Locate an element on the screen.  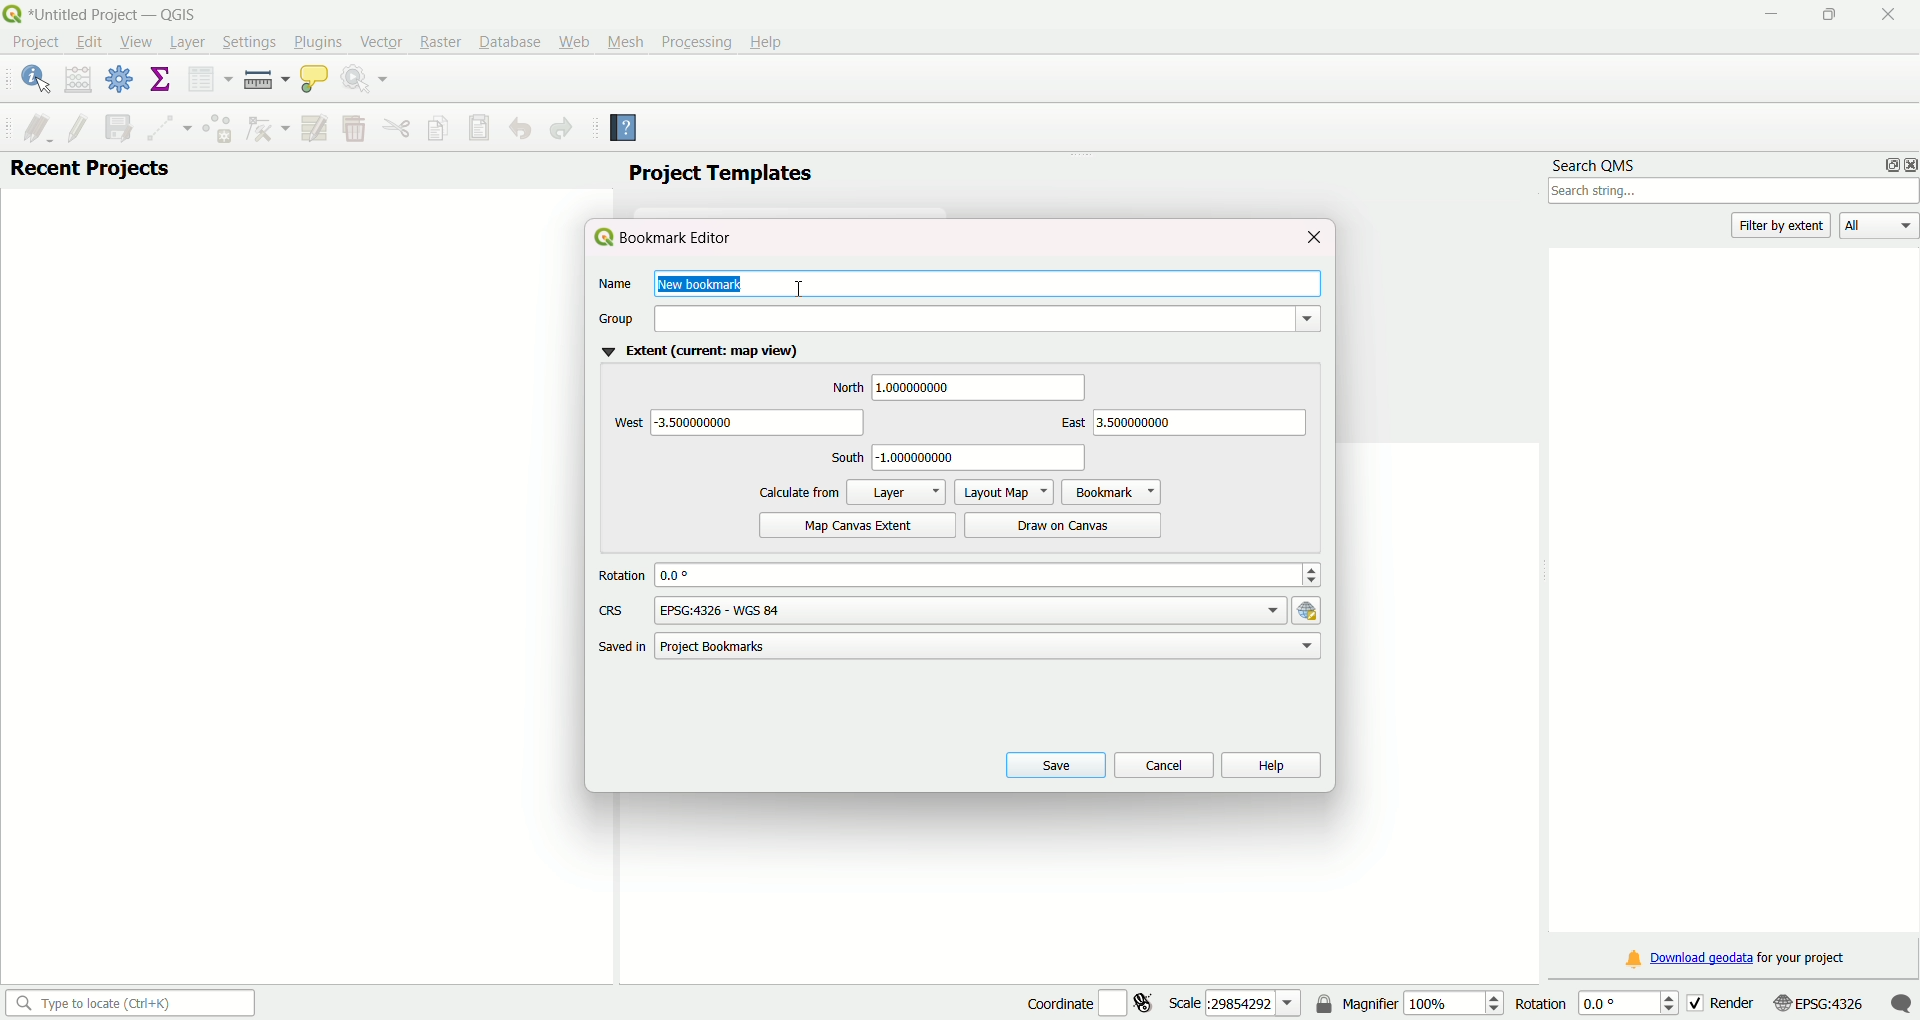
magnifier is located at coordinates (1423, 1002).